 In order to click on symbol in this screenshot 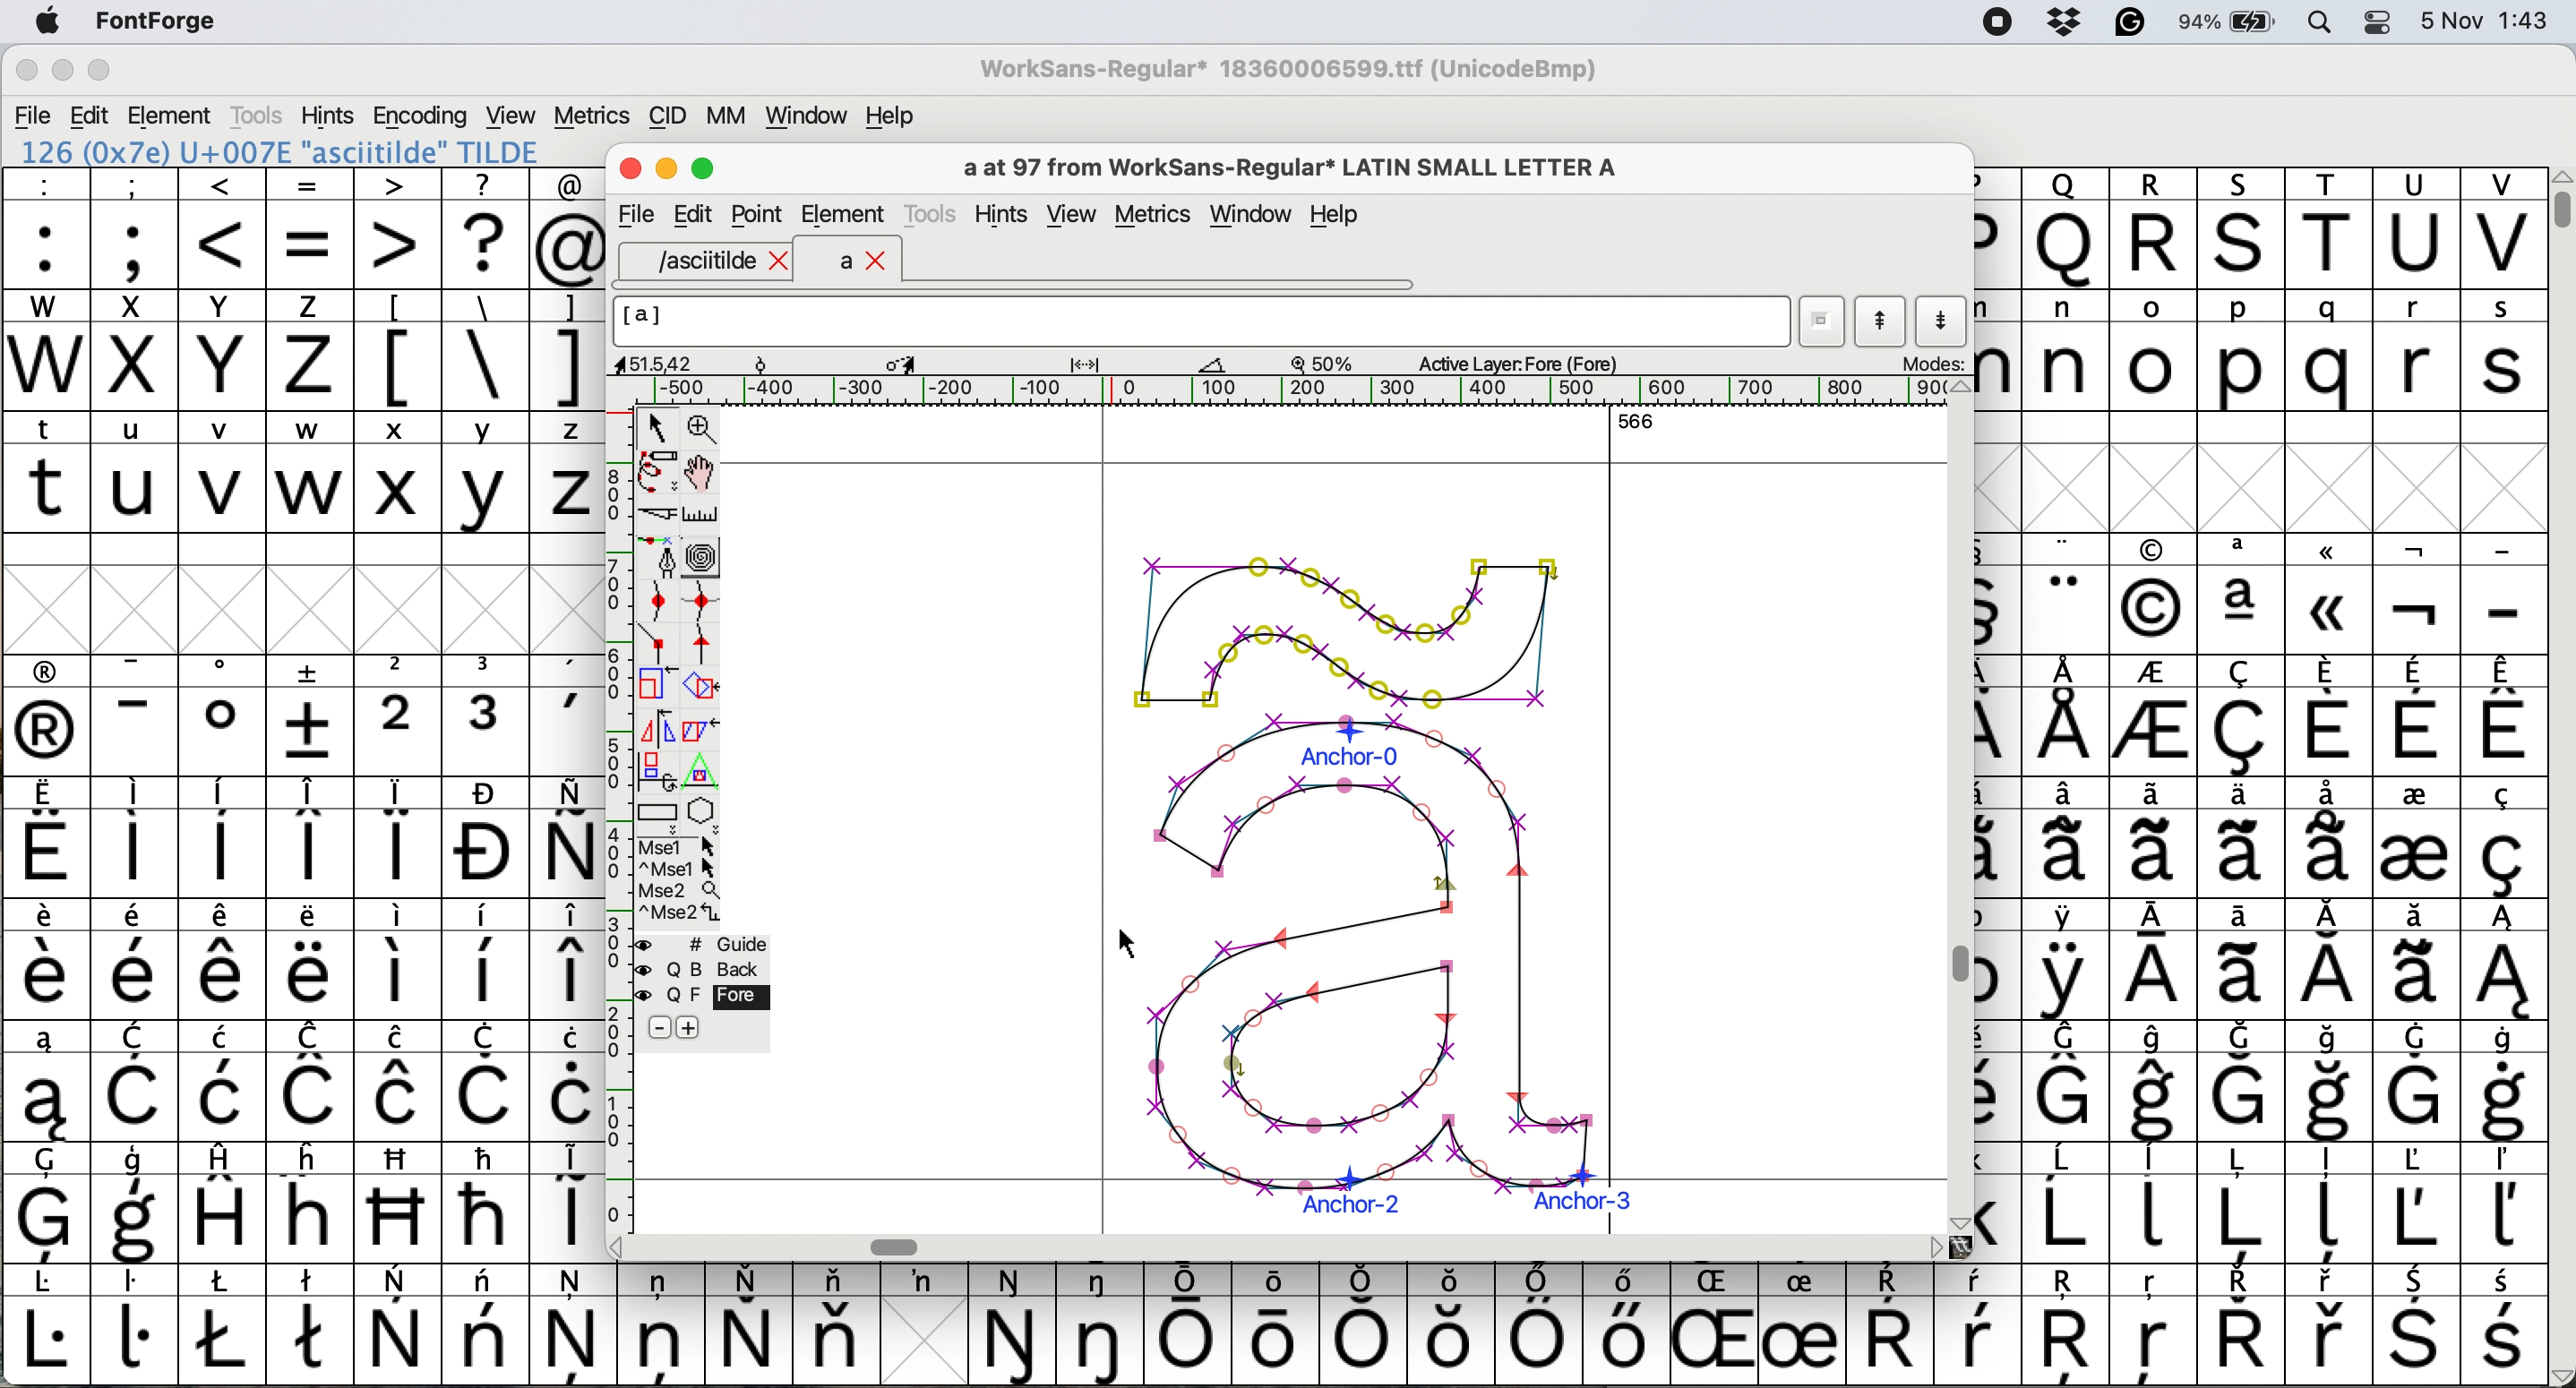, I will do `click(223, 1324)`.